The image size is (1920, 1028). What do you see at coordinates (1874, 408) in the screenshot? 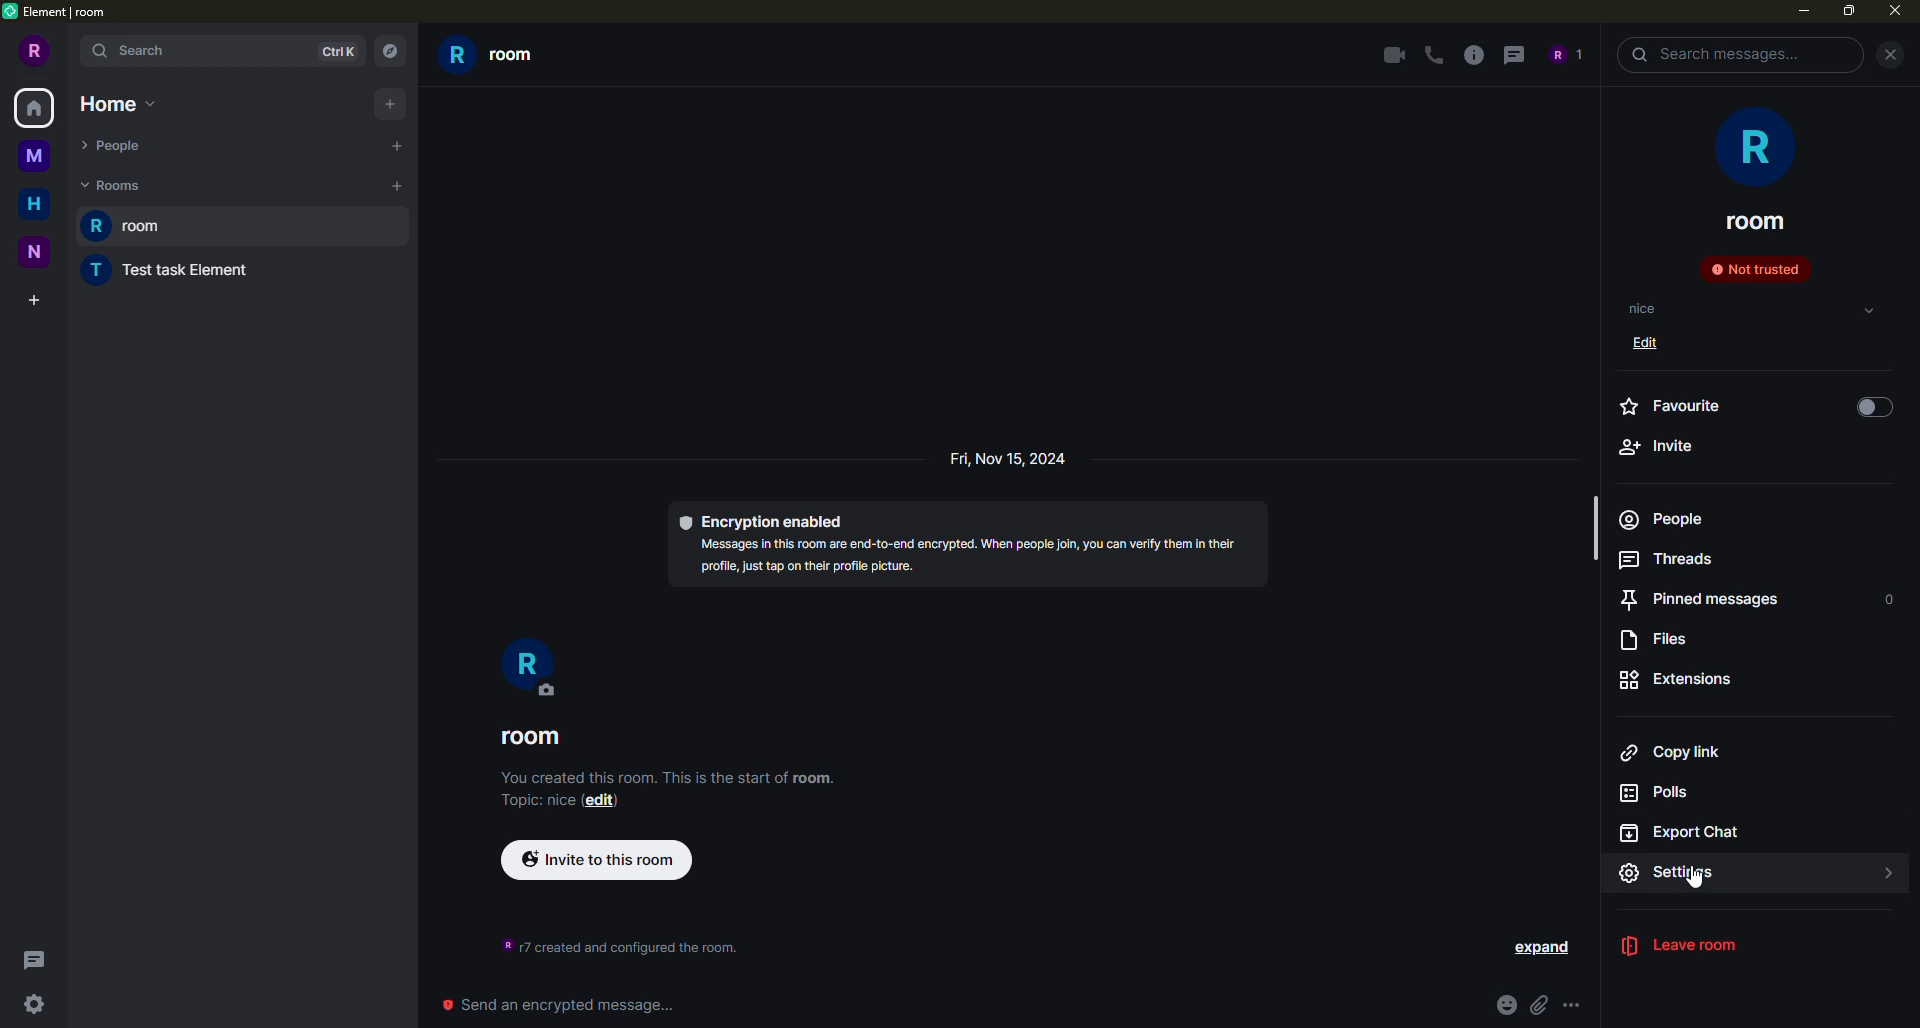
I see `enable` at bounding box center [1874, 408].